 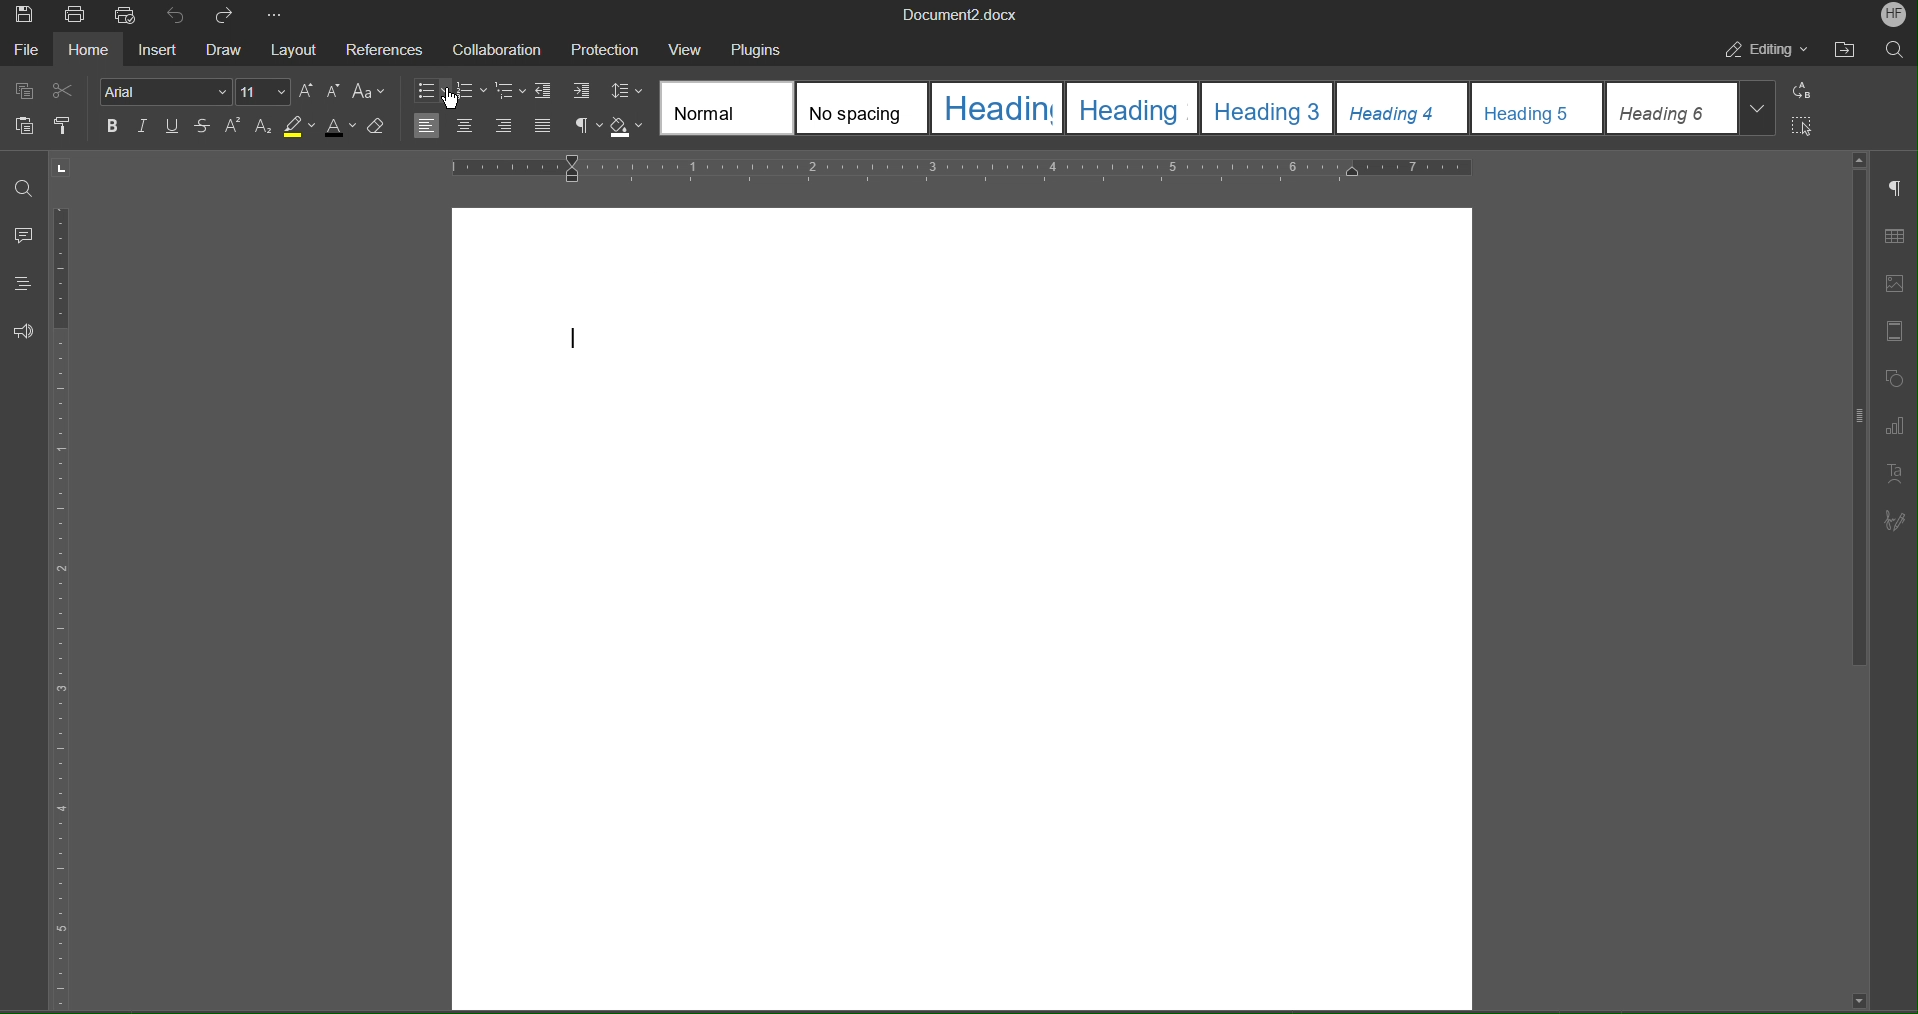 I want to click on More, so click(x=280, y=18).